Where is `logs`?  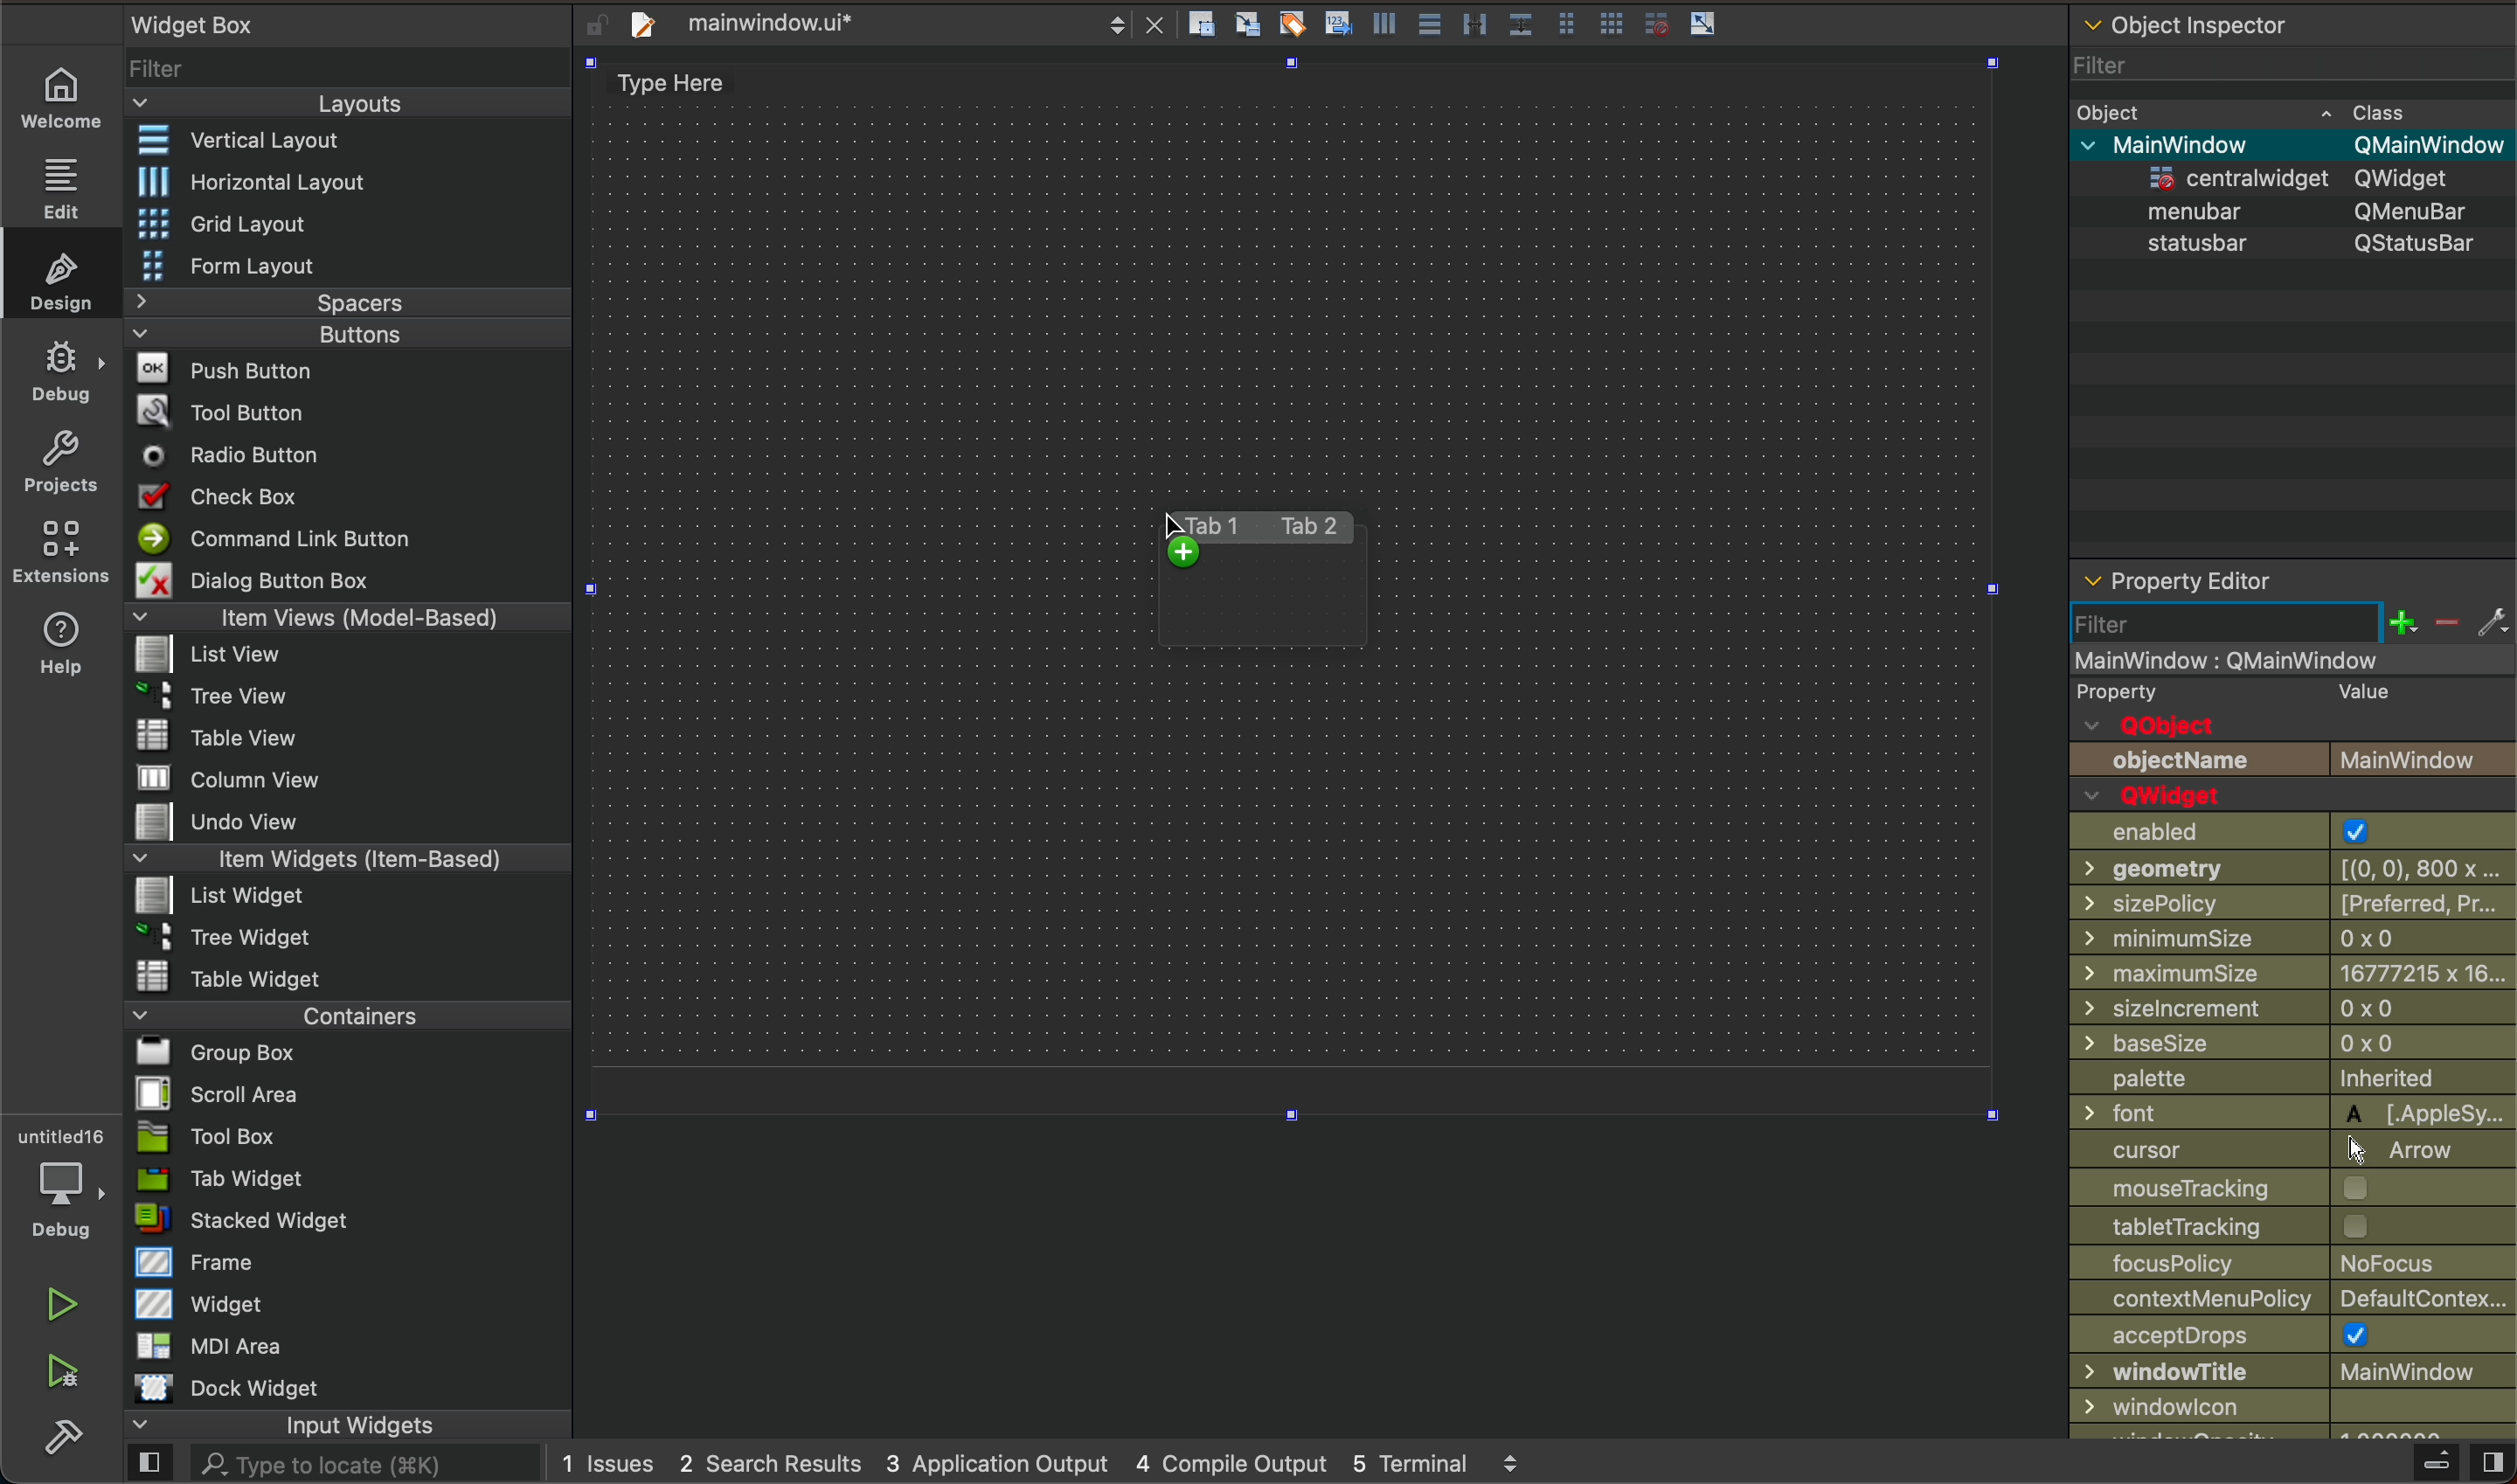 logs is located at coordinates (1050, 1462).